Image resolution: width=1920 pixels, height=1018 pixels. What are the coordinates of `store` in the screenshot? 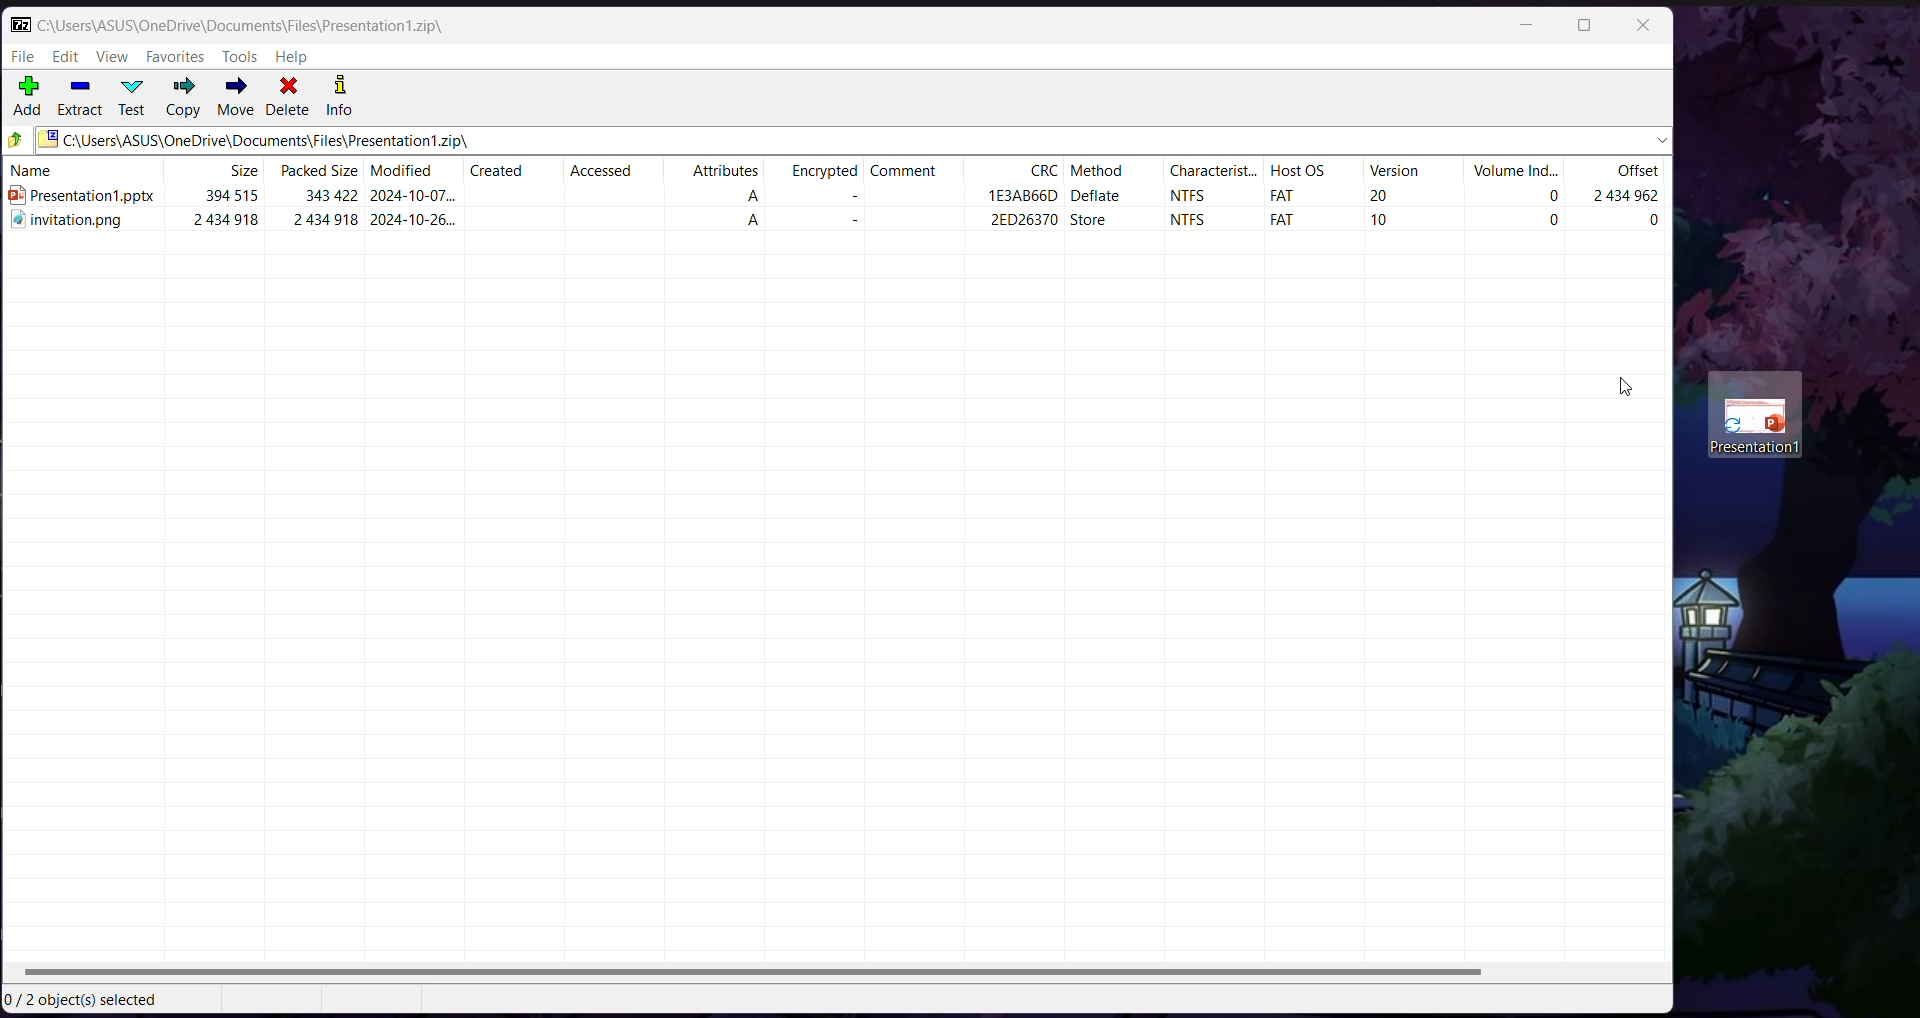 It's located at (1097, 223).